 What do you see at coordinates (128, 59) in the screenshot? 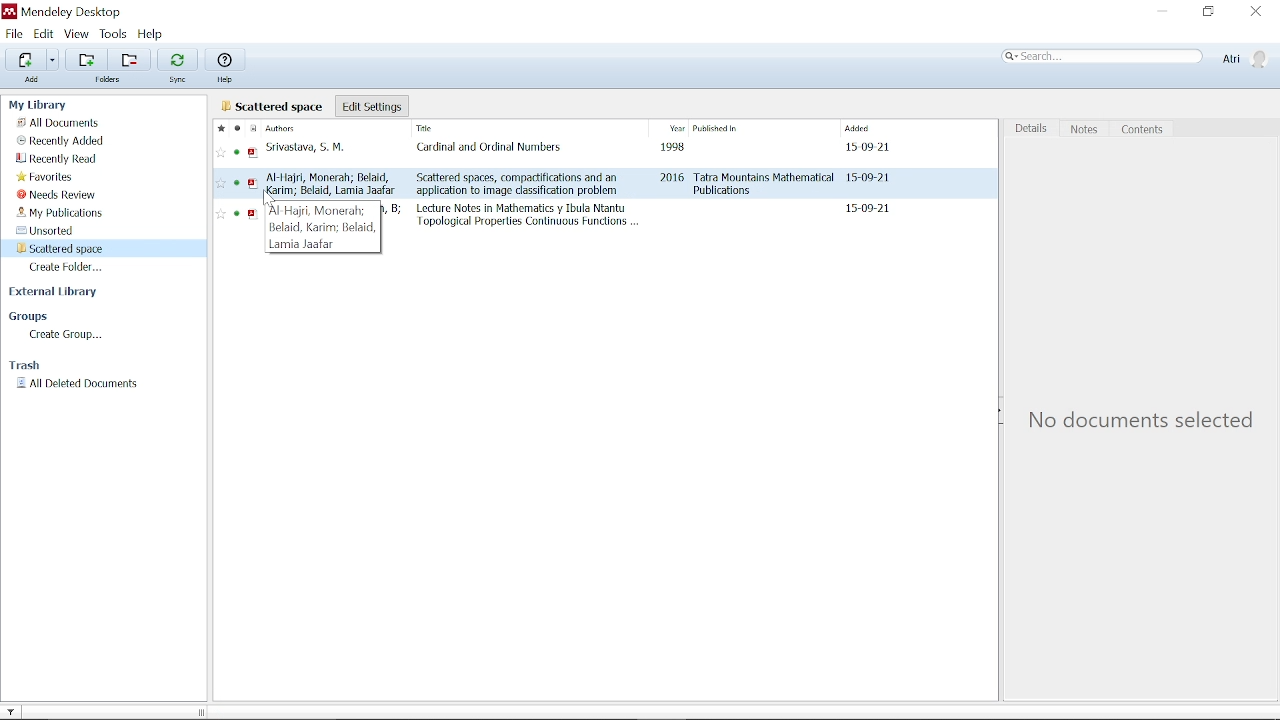
I see `Remove from current folder` at bounding box center [128, 59].